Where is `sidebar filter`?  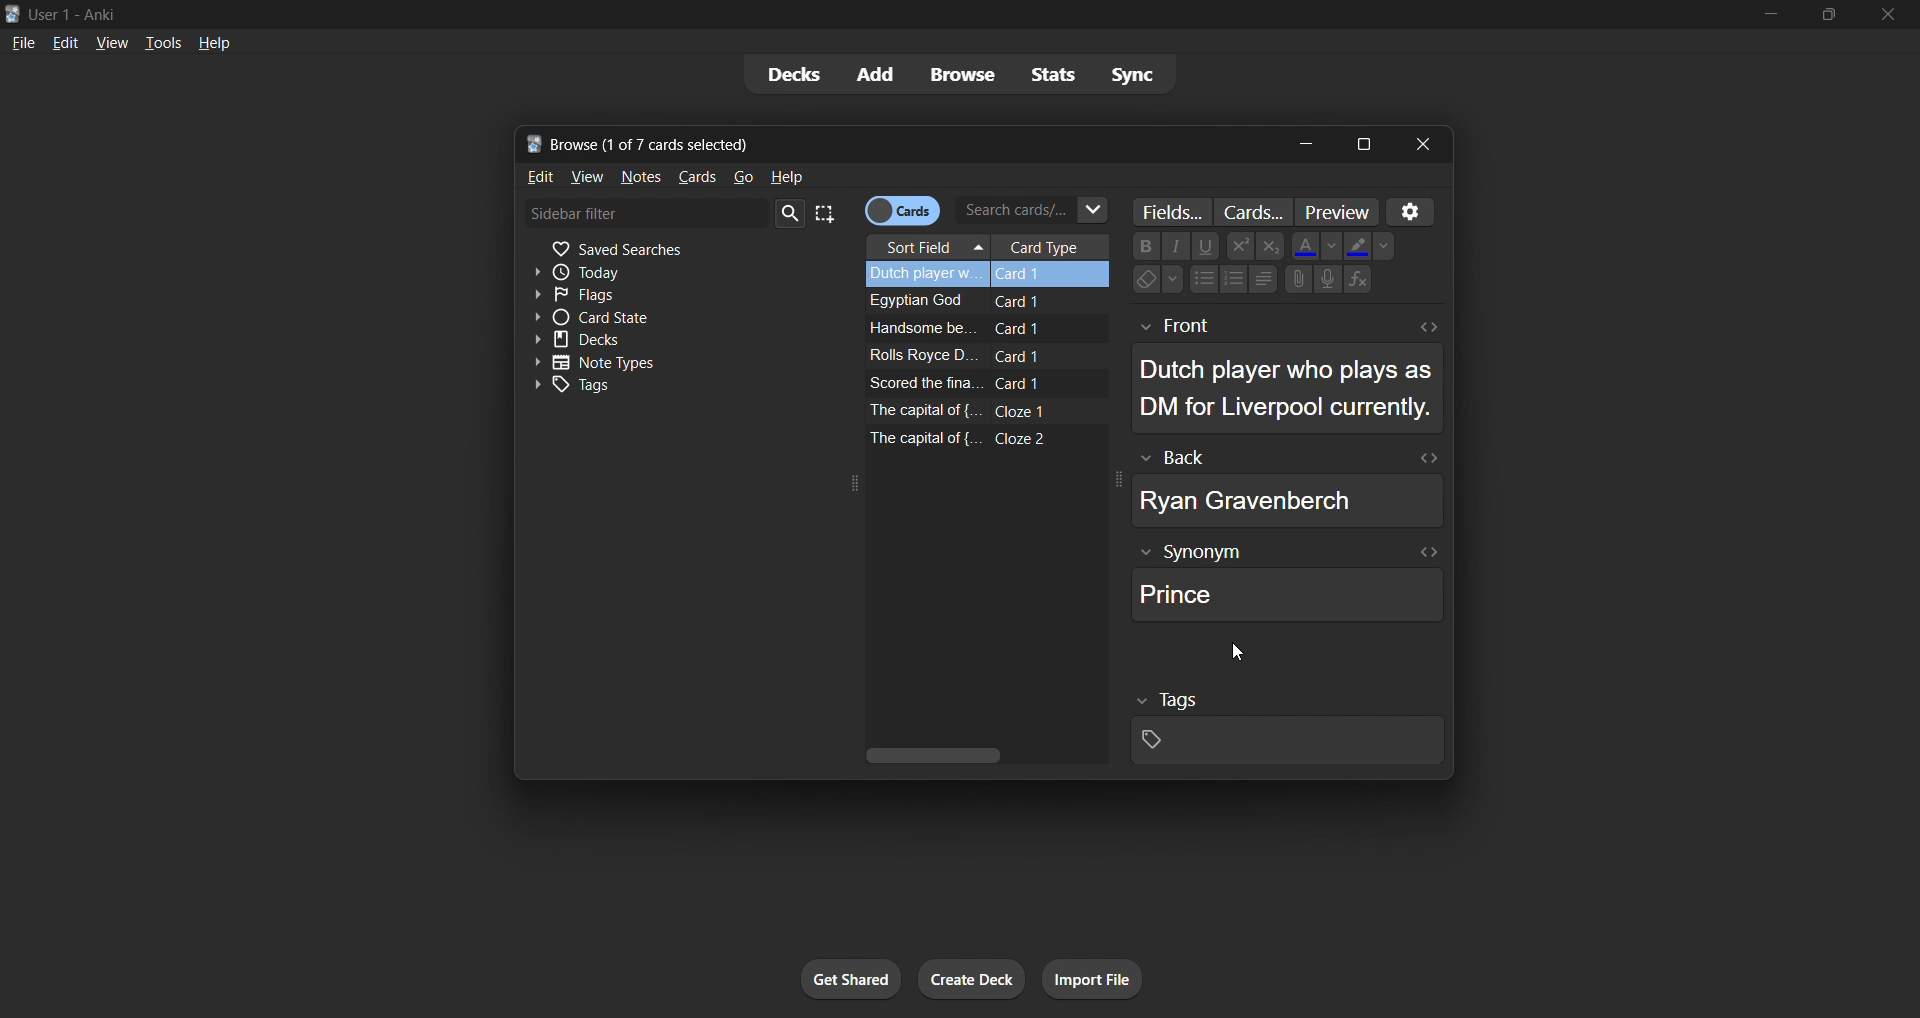
sidebar filter is located at coordinates (661, 216).